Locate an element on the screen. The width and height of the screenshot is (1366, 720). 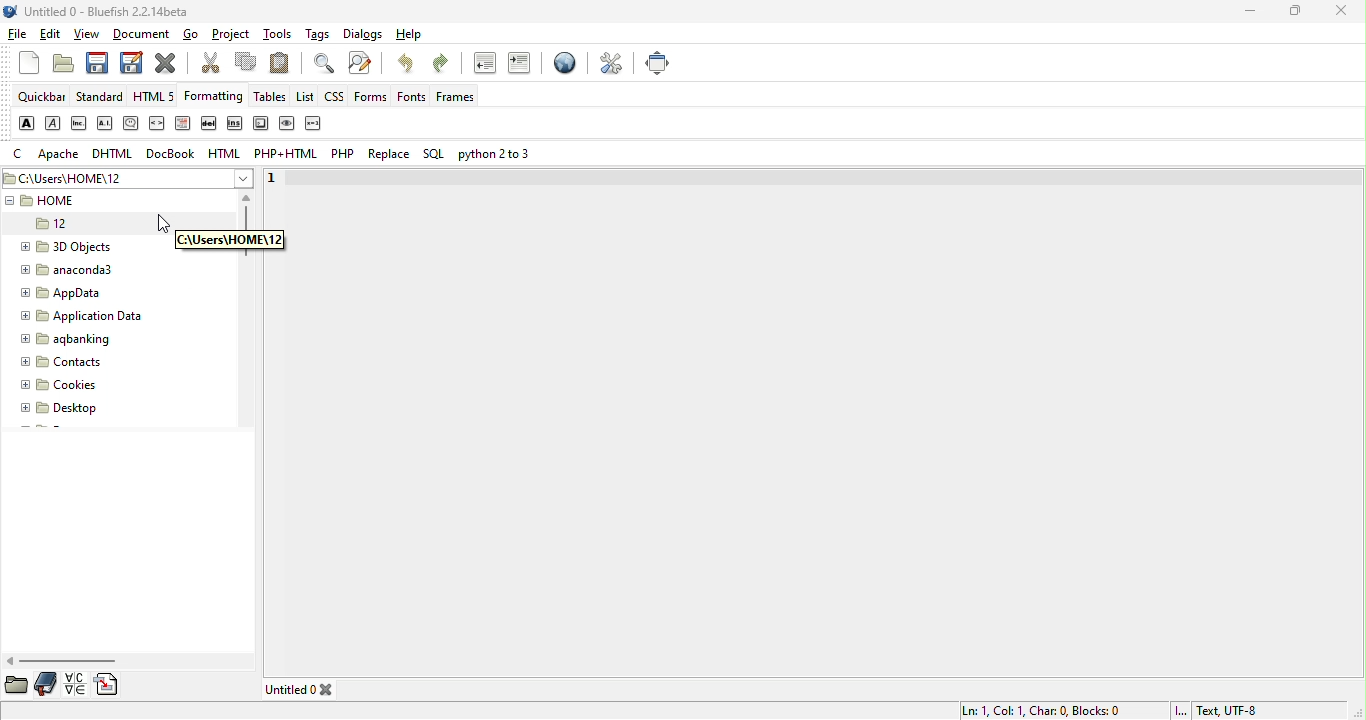
undo is located at coordinates (407, 67).